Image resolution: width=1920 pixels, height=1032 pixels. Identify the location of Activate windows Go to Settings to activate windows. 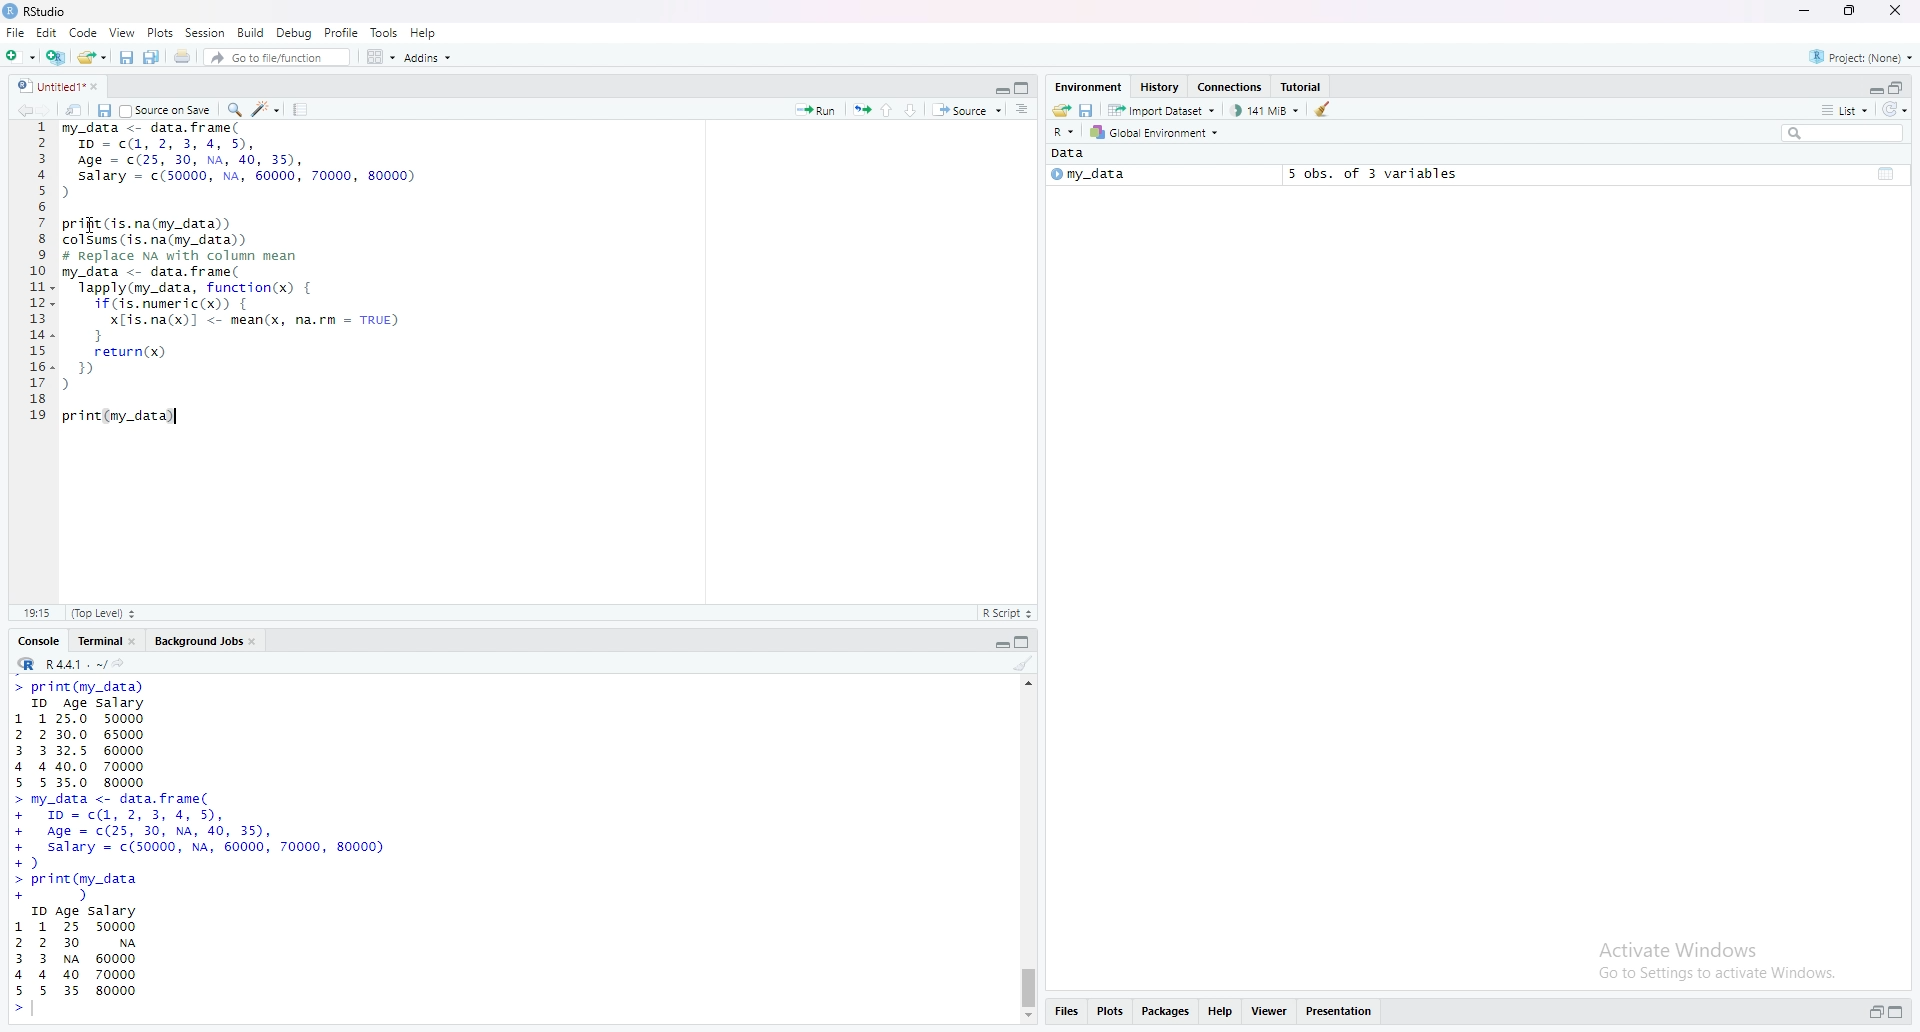
(1699, 960).